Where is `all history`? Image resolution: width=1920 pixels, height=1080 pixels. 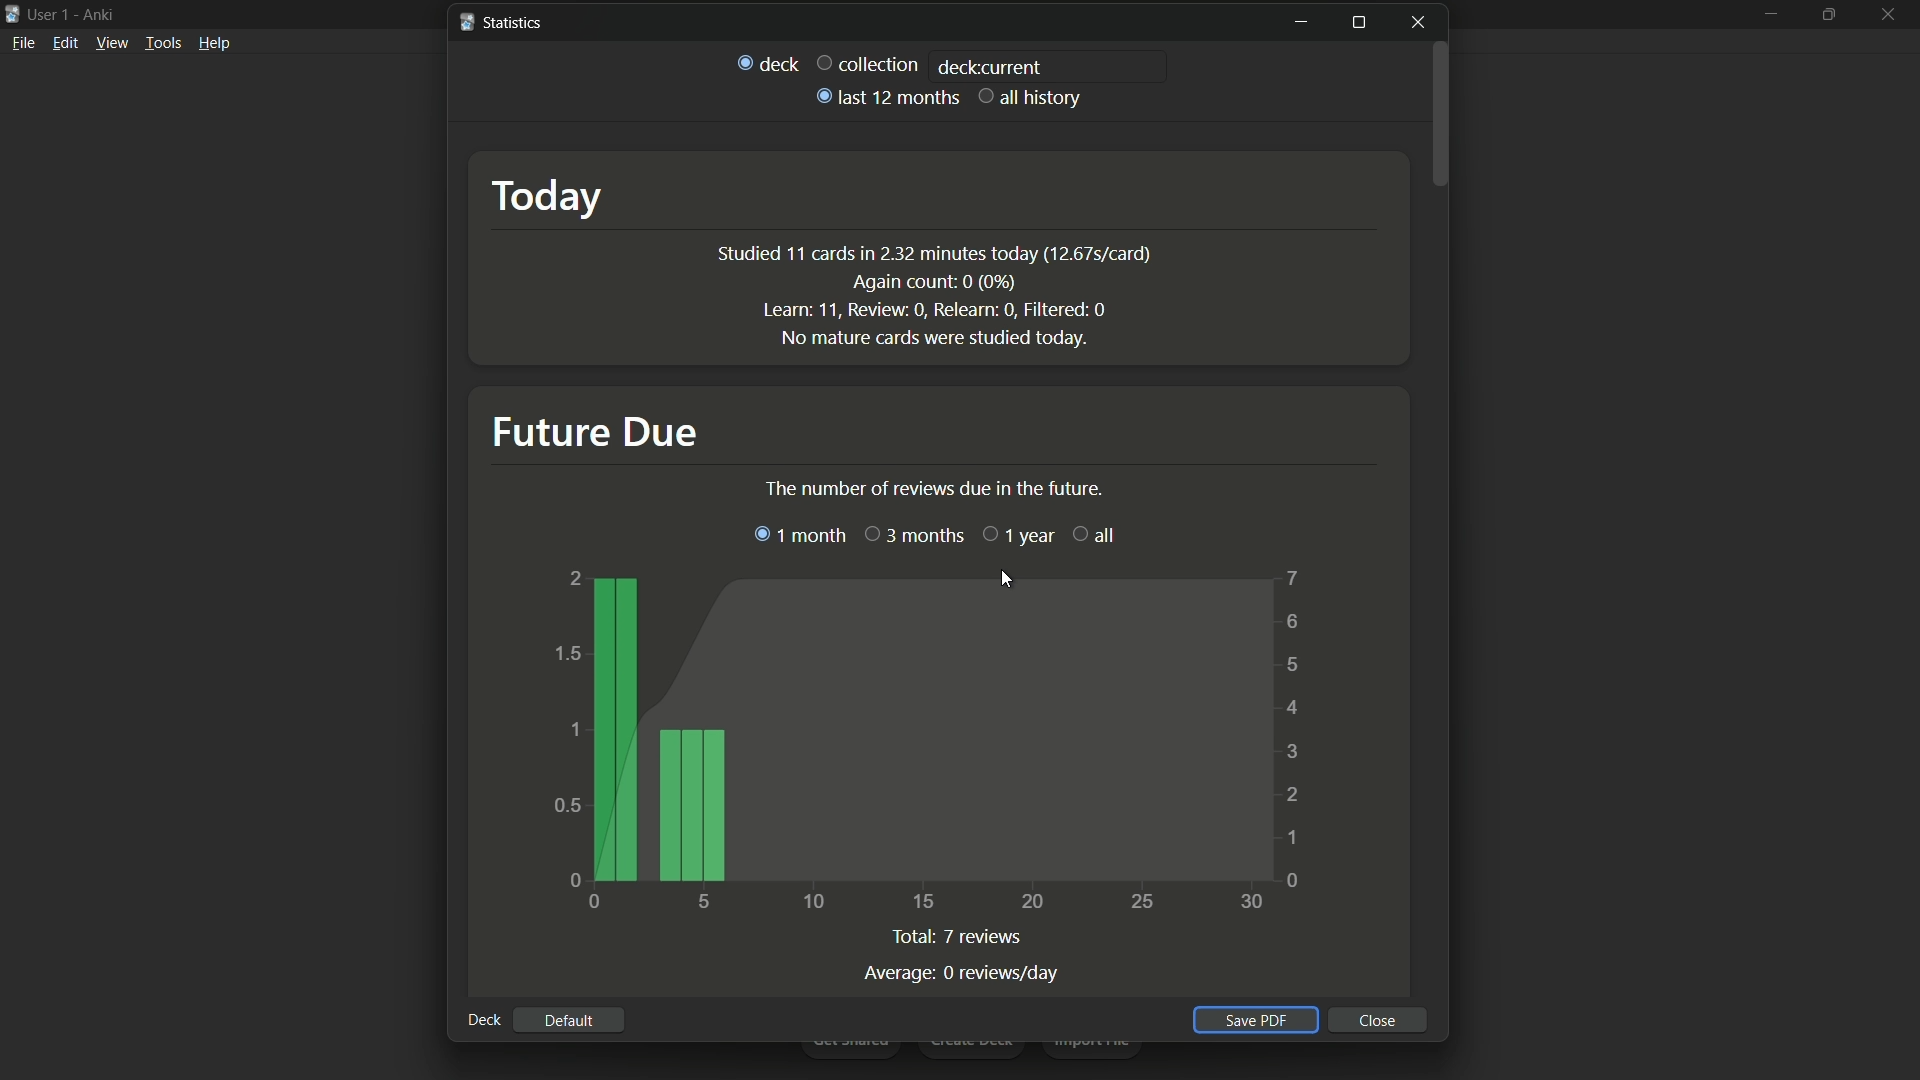
all history is located at coordinates (1031, 96).